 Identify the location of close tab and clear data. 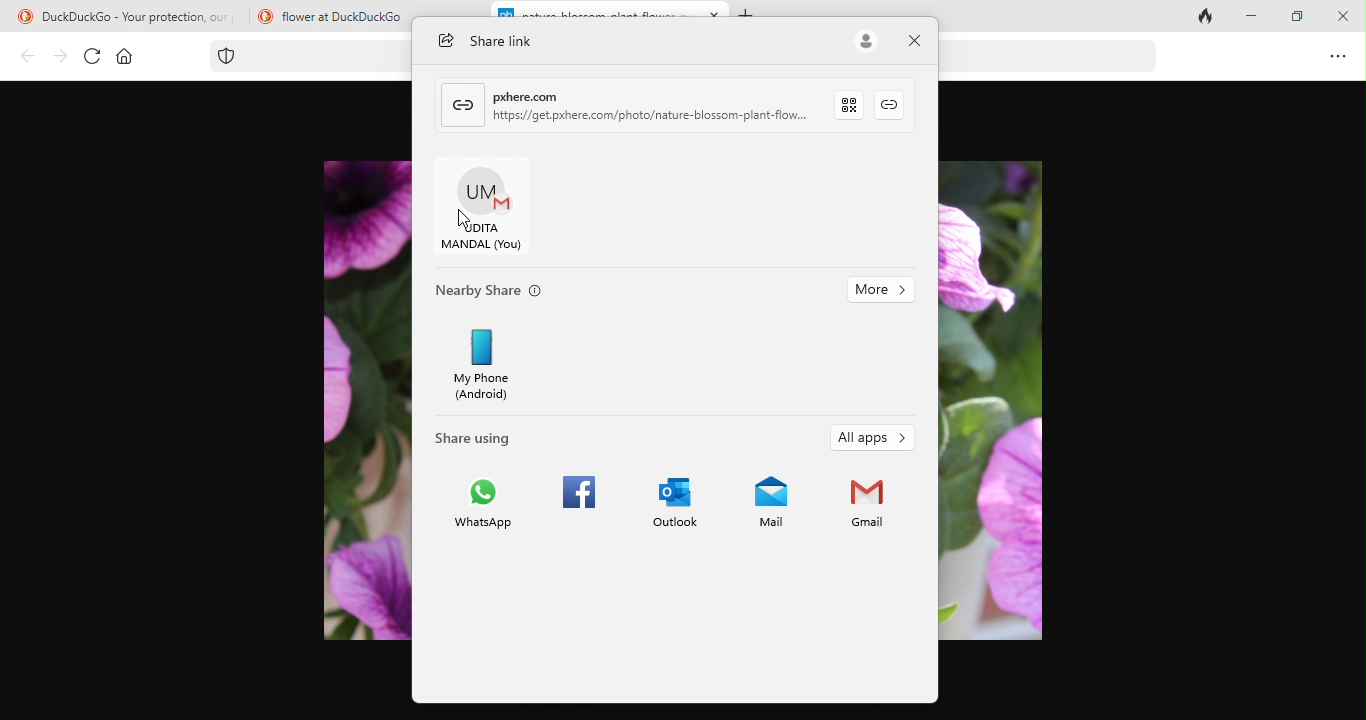
(1196, 19).